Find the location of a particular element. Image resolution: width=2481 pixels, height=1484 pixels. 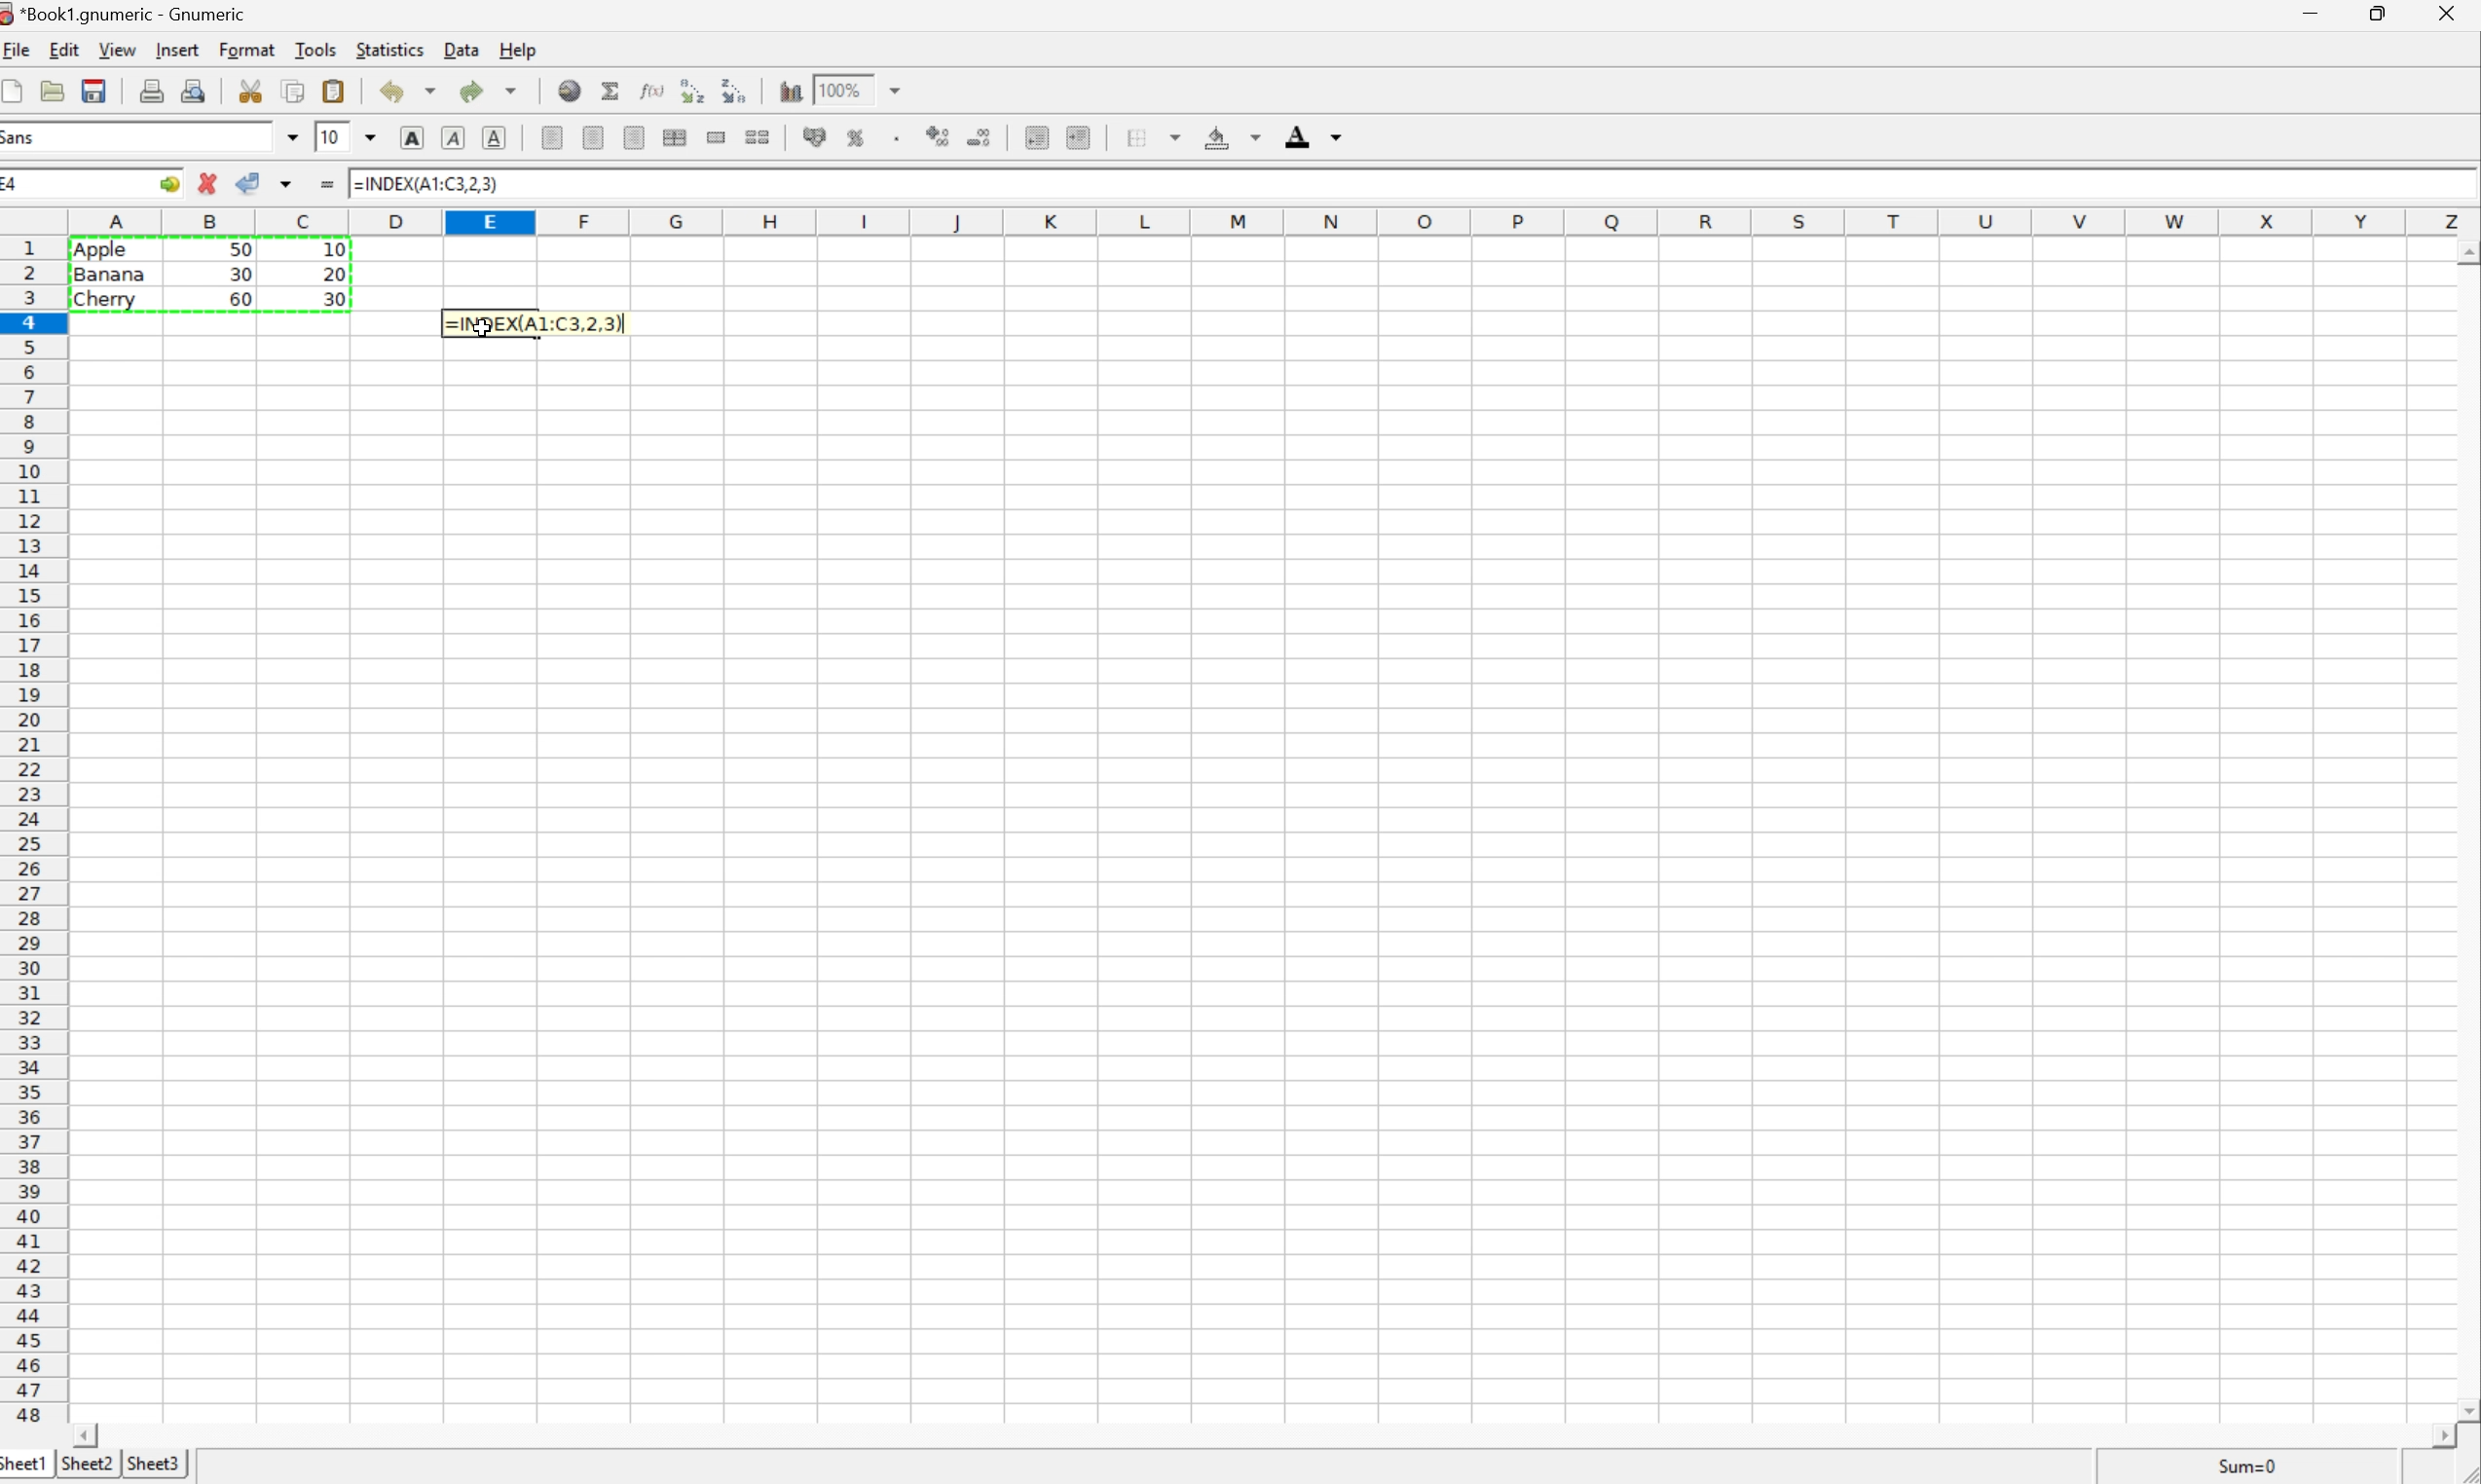

insert is located at coordinates (182, 49).